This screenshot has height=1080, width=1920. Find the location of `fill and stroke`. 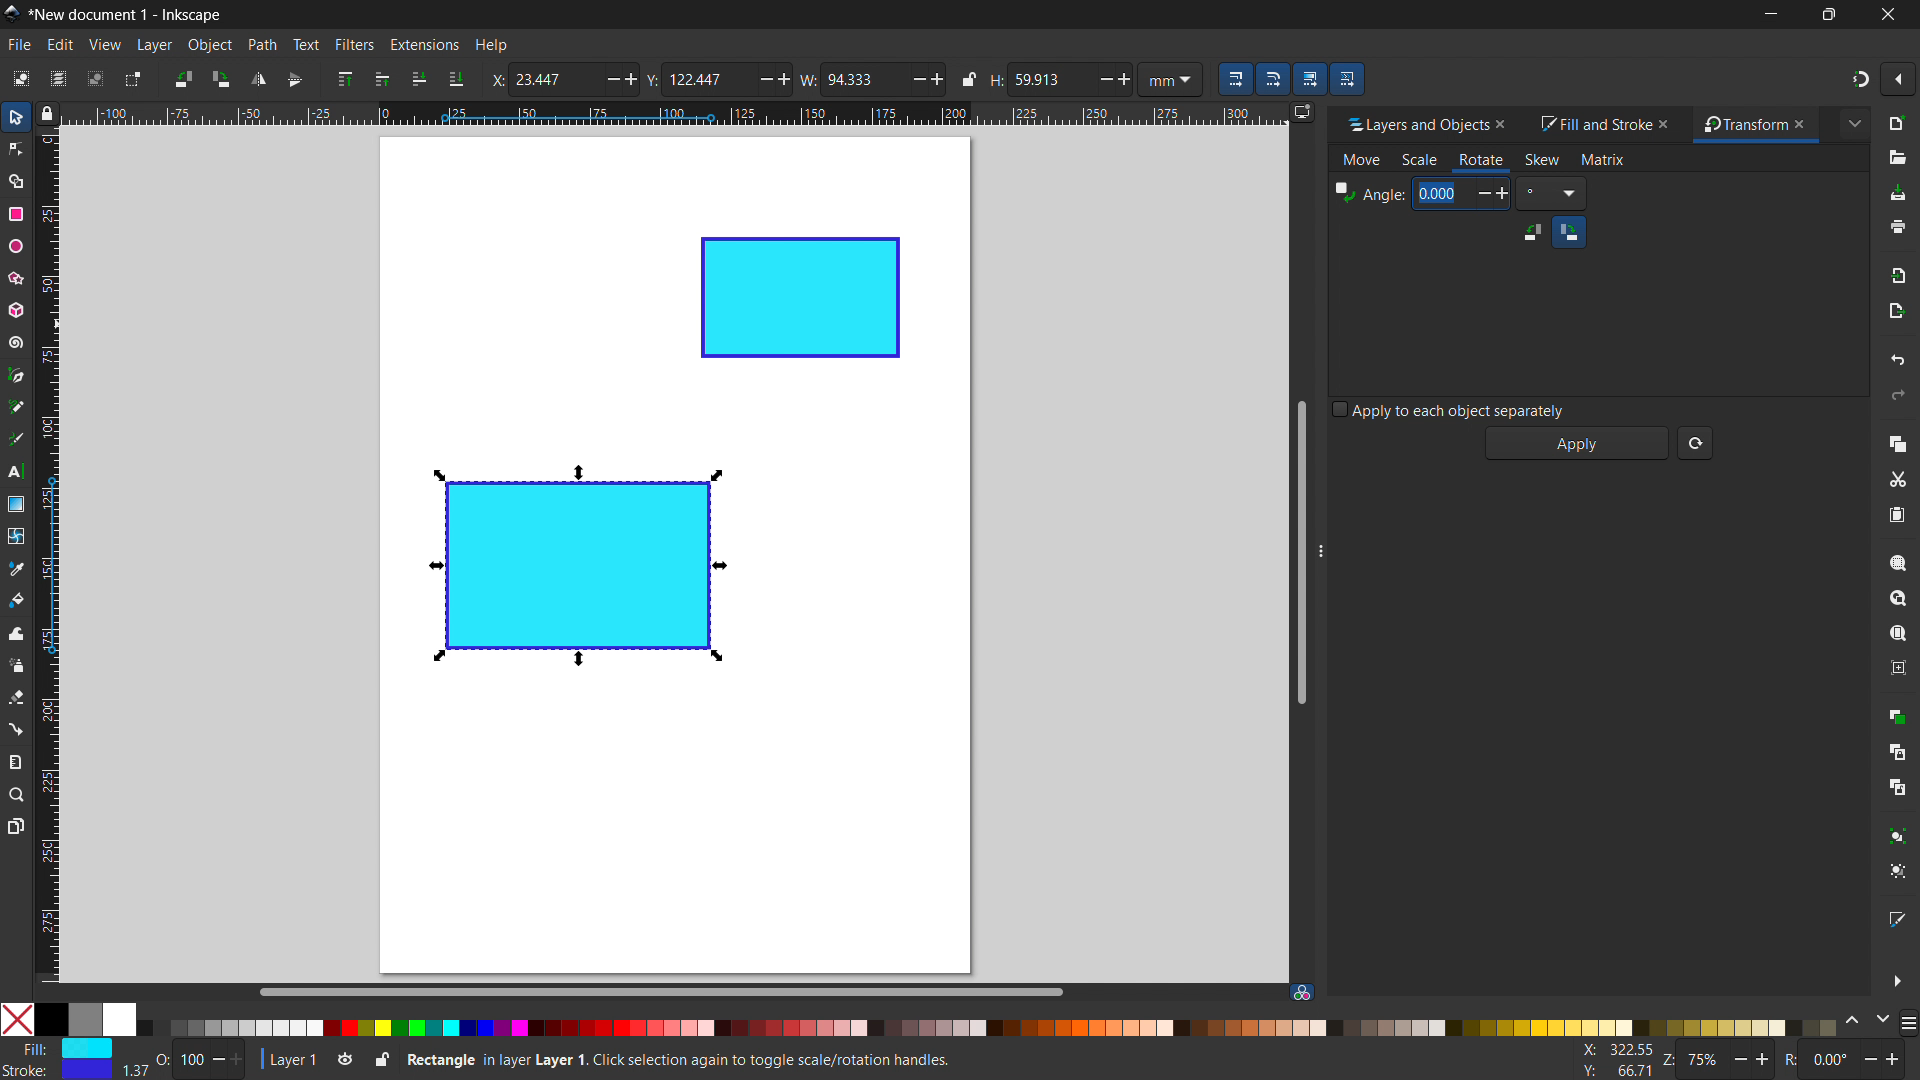

fill and stroke is located at coordinates (1593, 125).